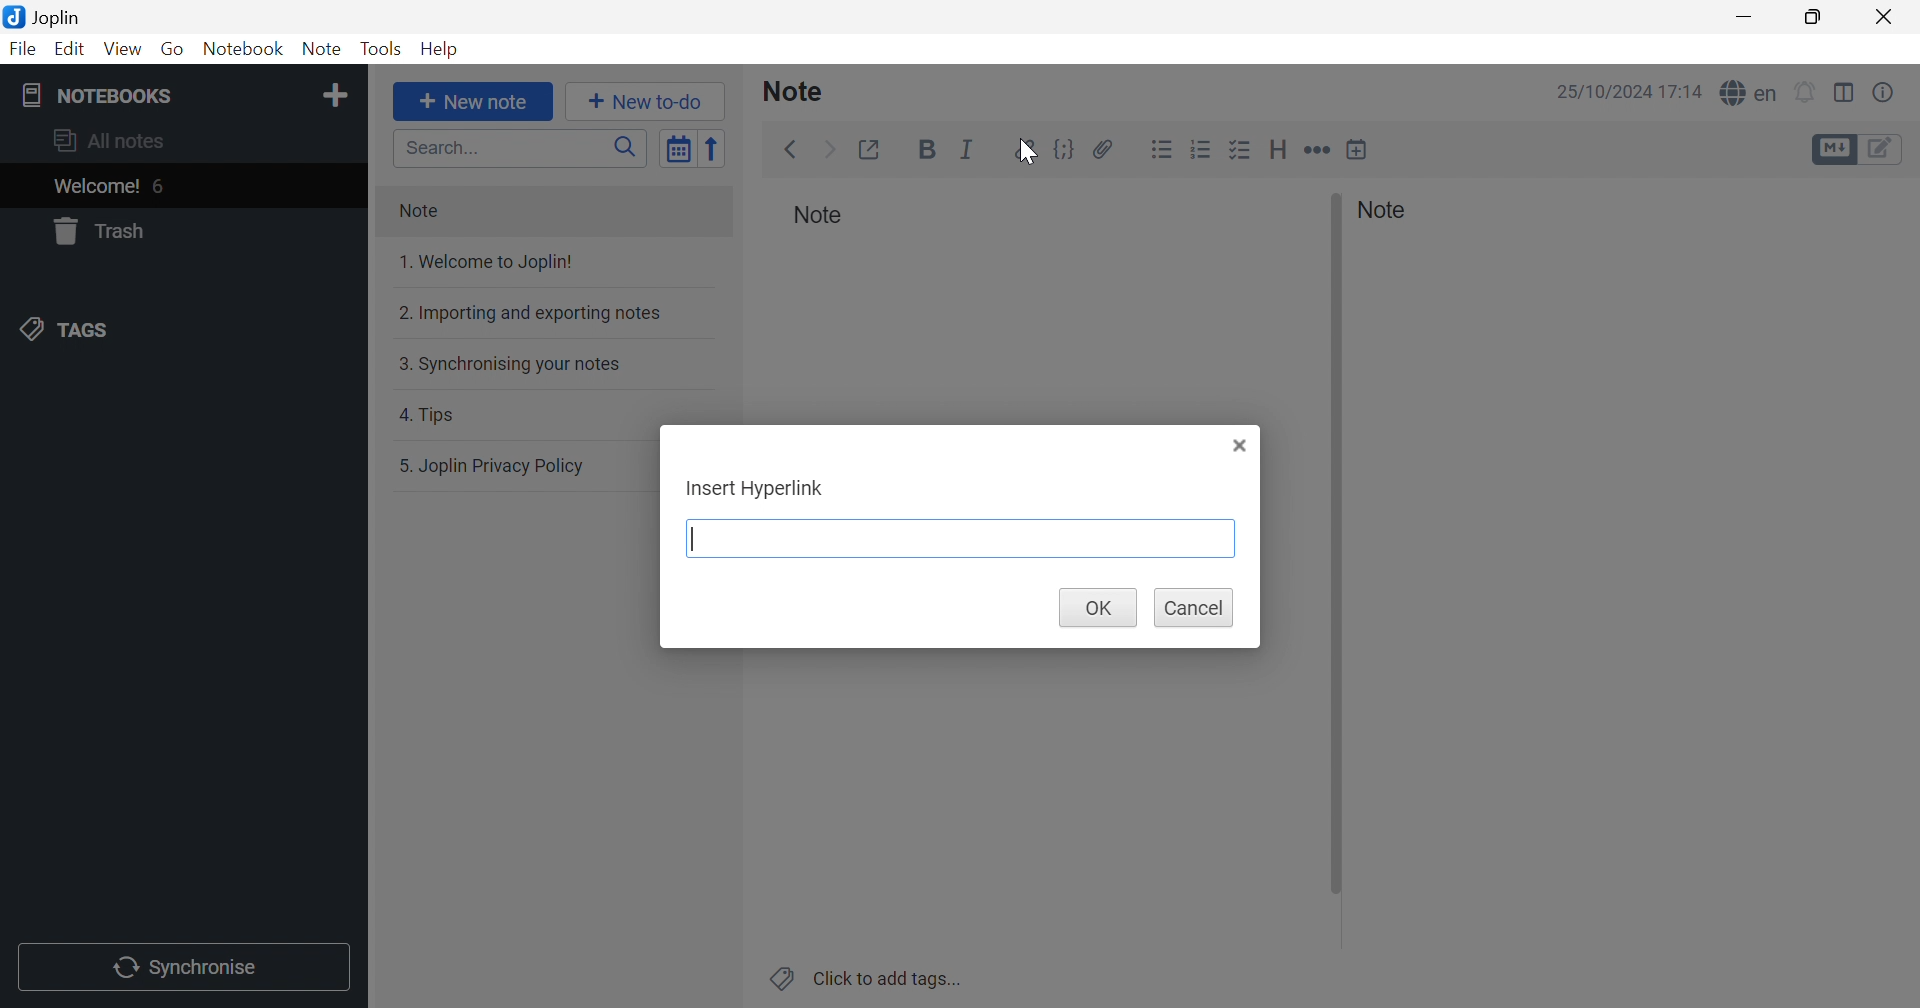 The image size is (1920, 1008). Describe the element at coordinates (802, 91) in the screenshot. I see `Note` at that location.